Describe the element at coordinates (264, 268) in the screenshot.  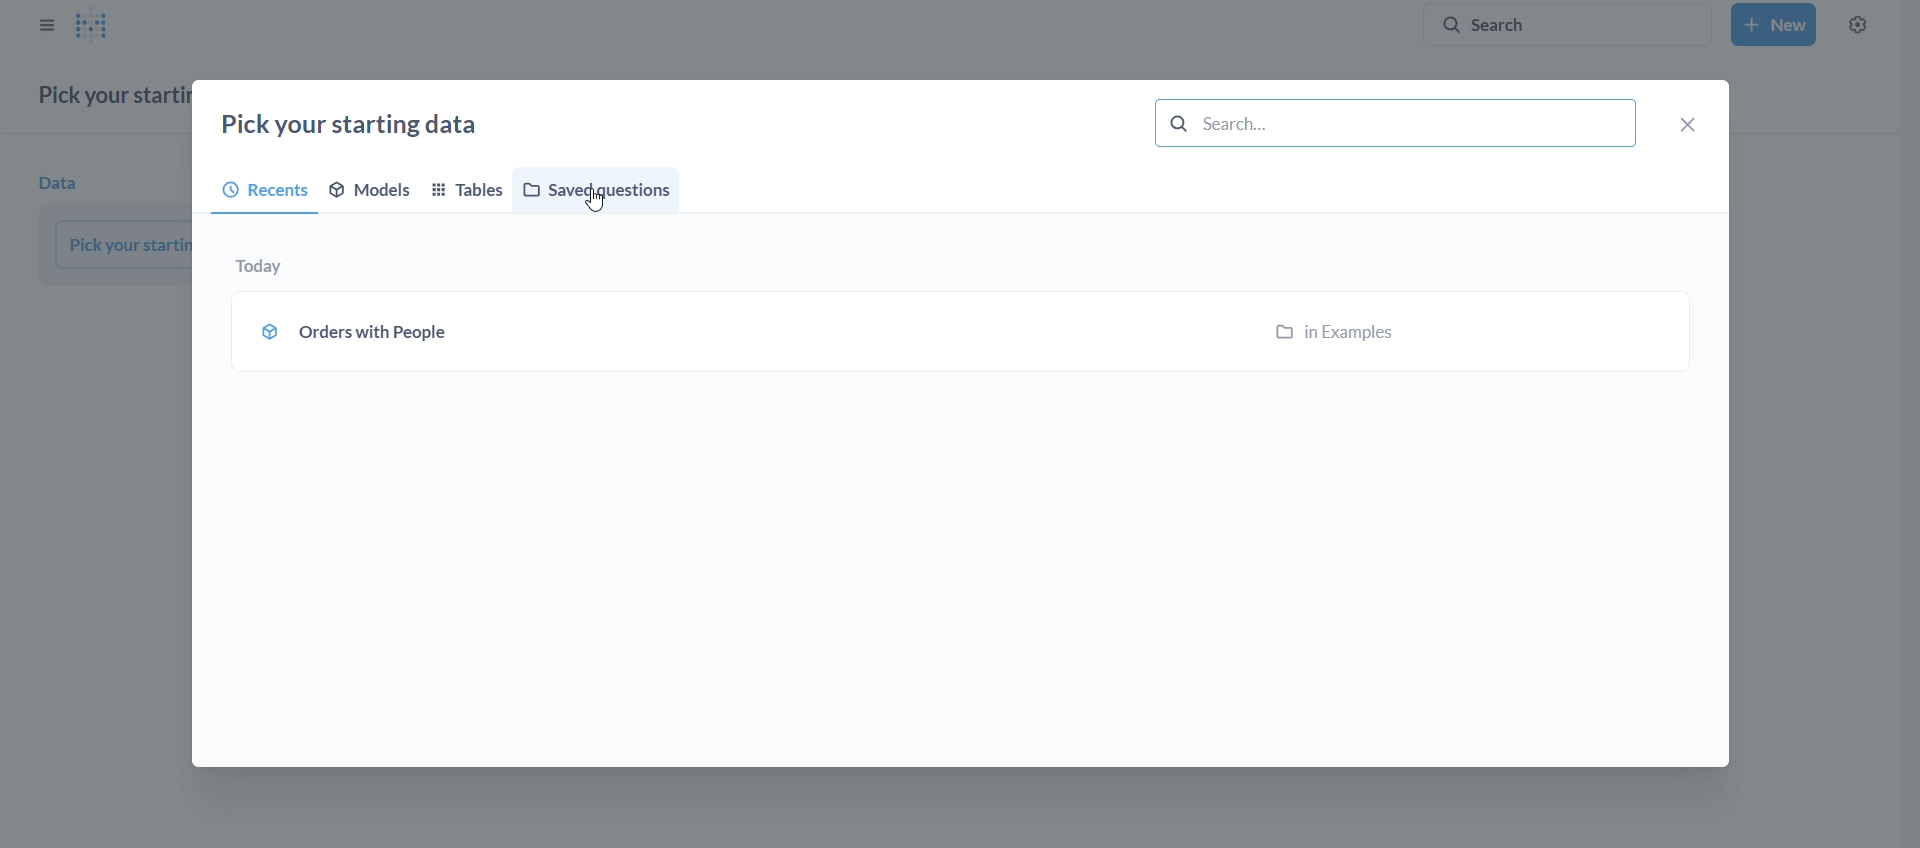
I see `today` at that location.